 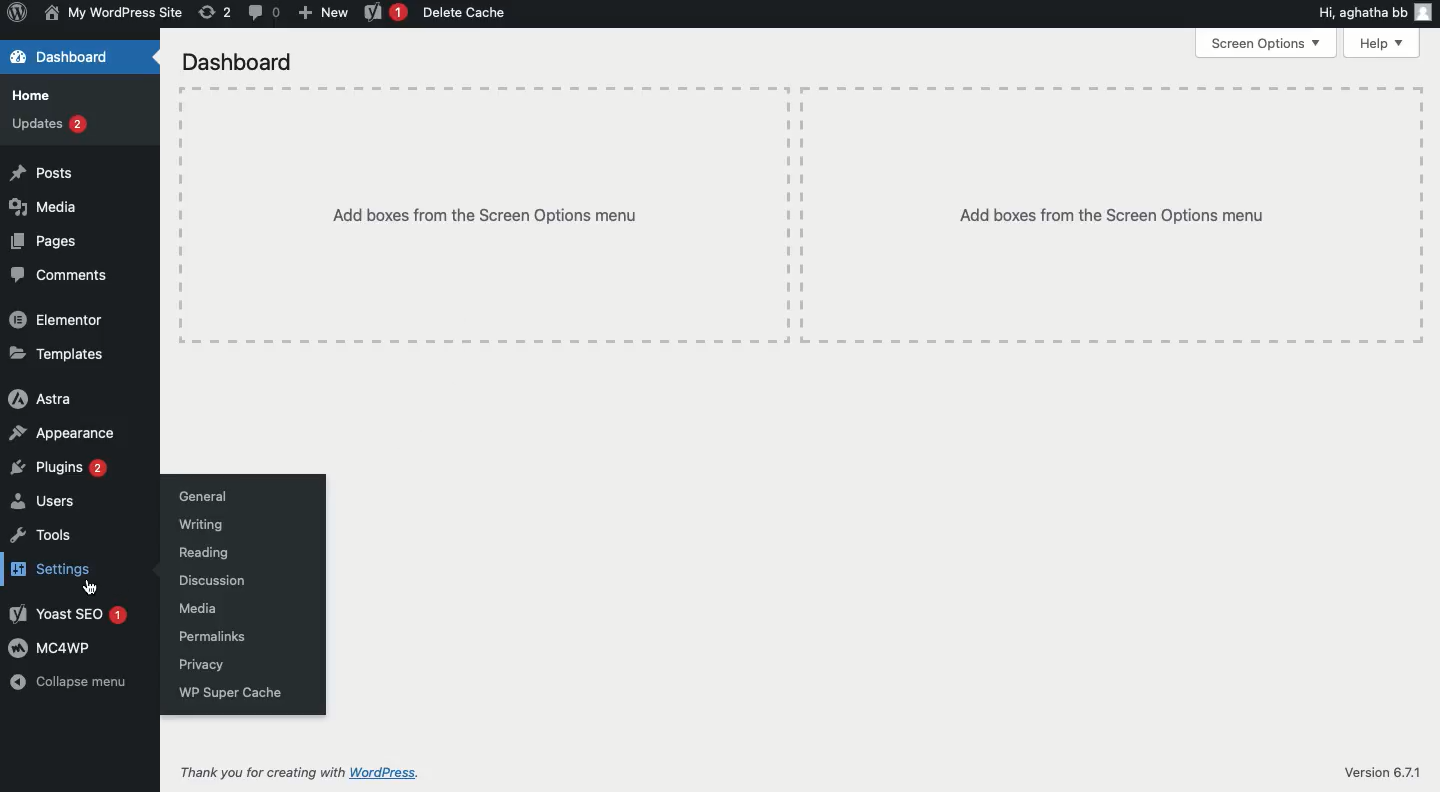 I want to click on Elementor, so click(x=57, y=320).